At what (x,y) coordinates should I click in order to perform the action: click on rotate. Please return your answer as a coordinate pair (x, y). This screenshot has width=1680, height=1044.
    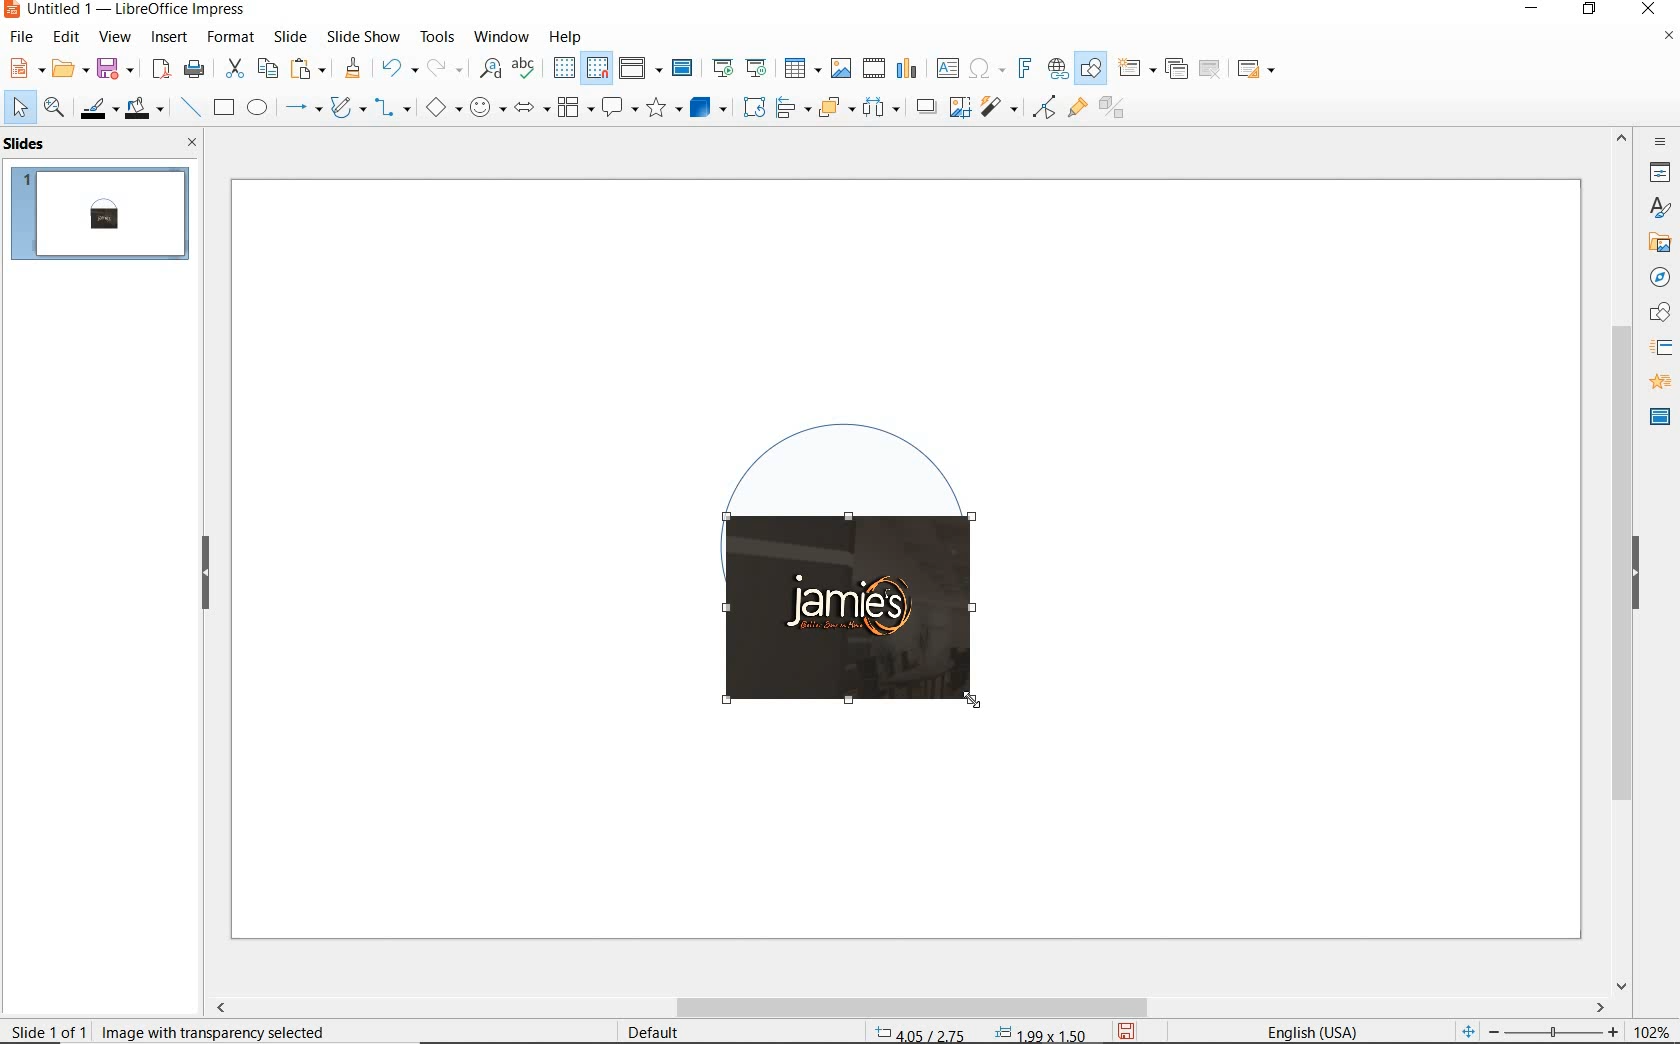
    Looking at the image, I should click on (751, 106).